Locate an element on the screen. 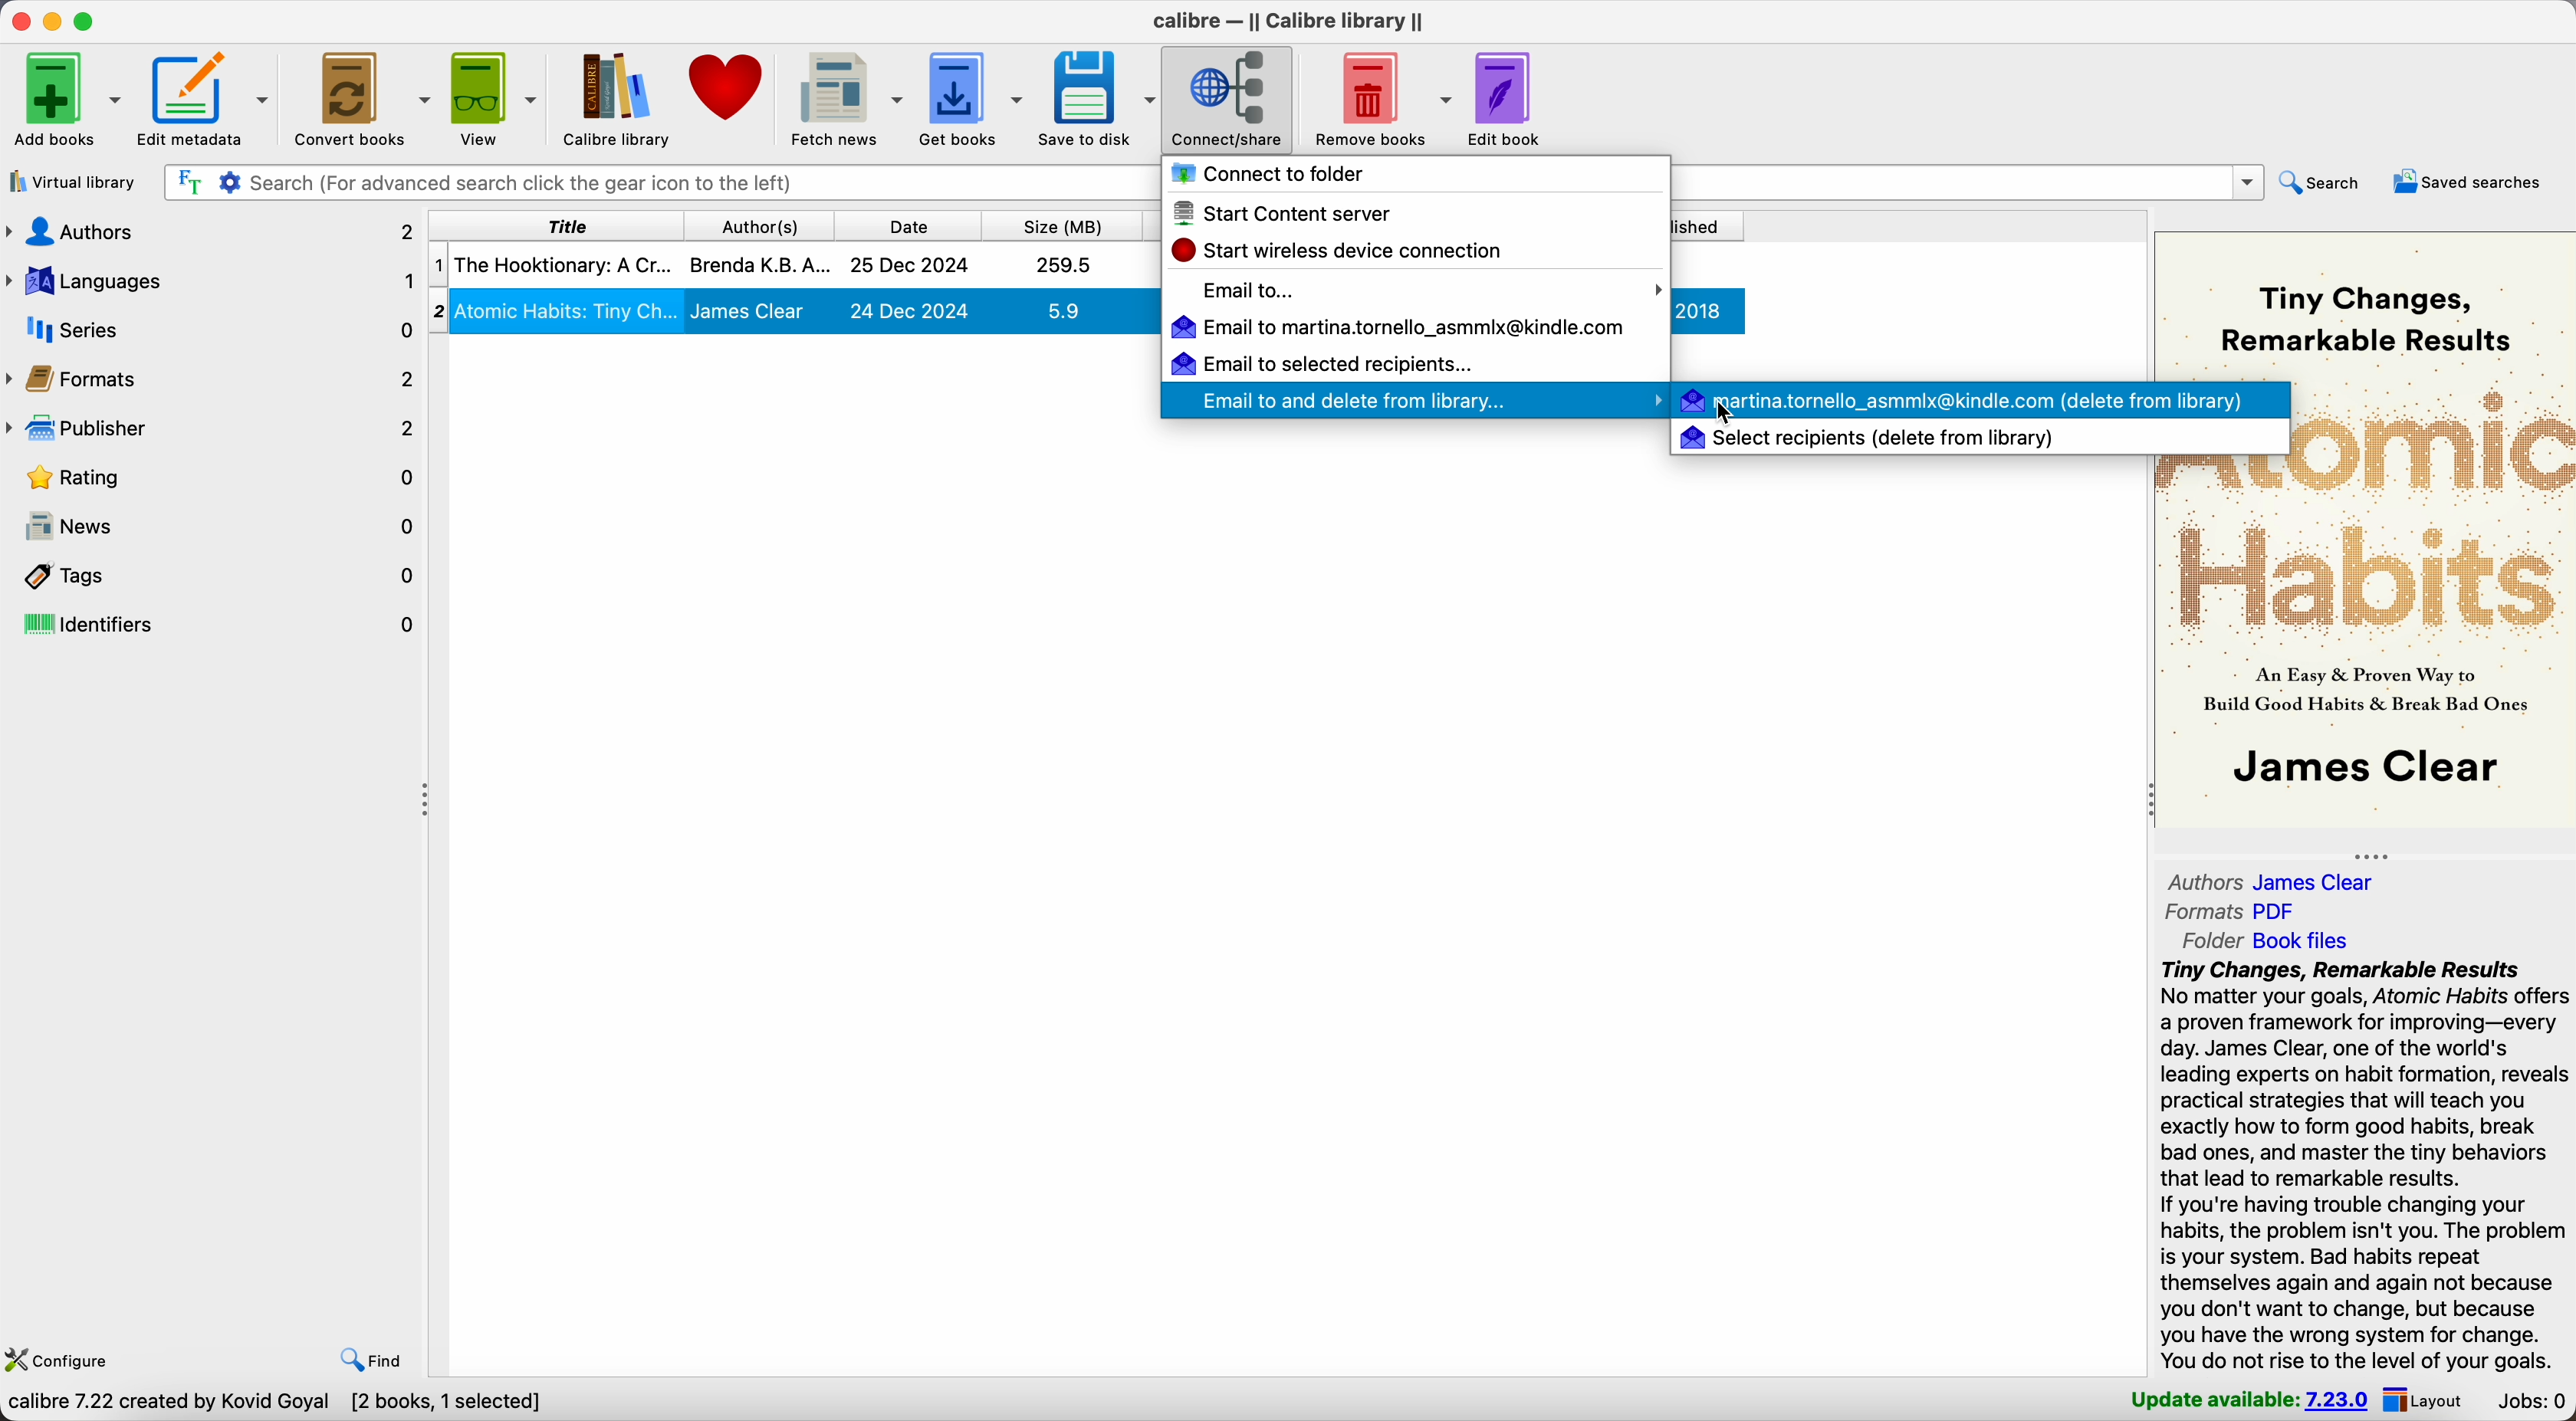 The image size is (2576, 1421). click on email to and delete from library is located at coordinates (1401, 400).